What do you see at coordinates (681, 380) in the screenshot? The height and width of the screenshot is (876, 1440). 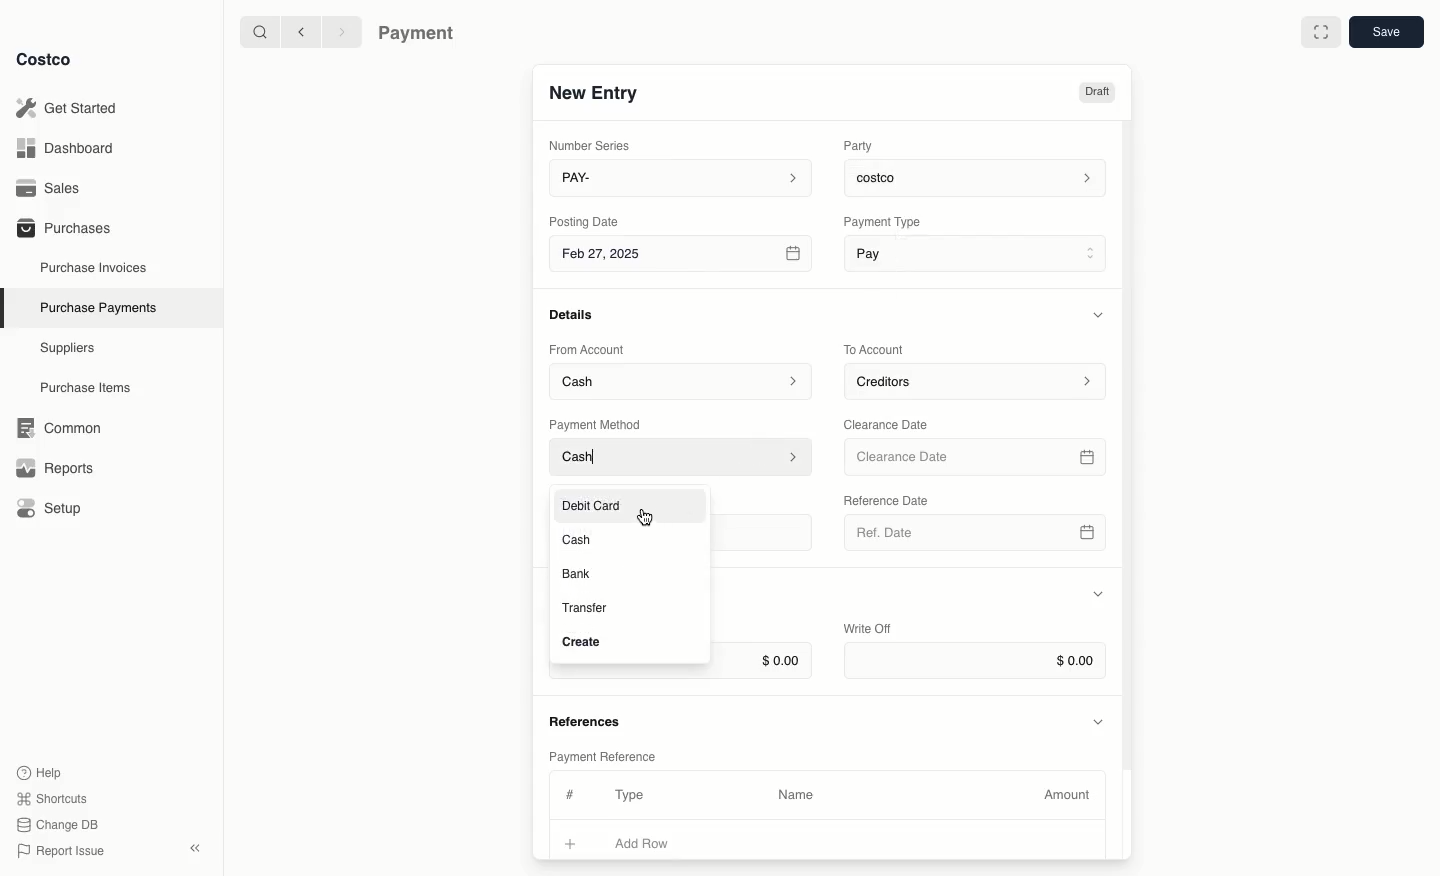 I see `Cash` at bounding box center [681, 380].